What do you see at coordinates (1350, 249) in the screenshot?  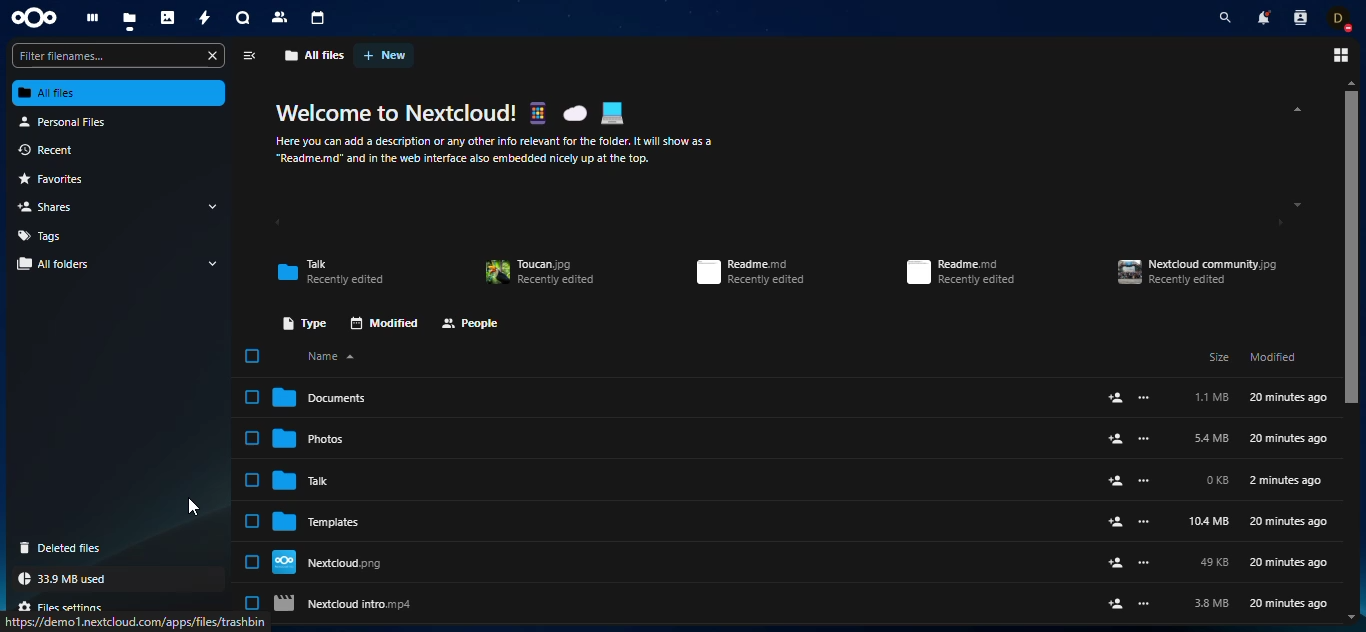 I see `Scroll bar` at bounding box center [1350, 249].